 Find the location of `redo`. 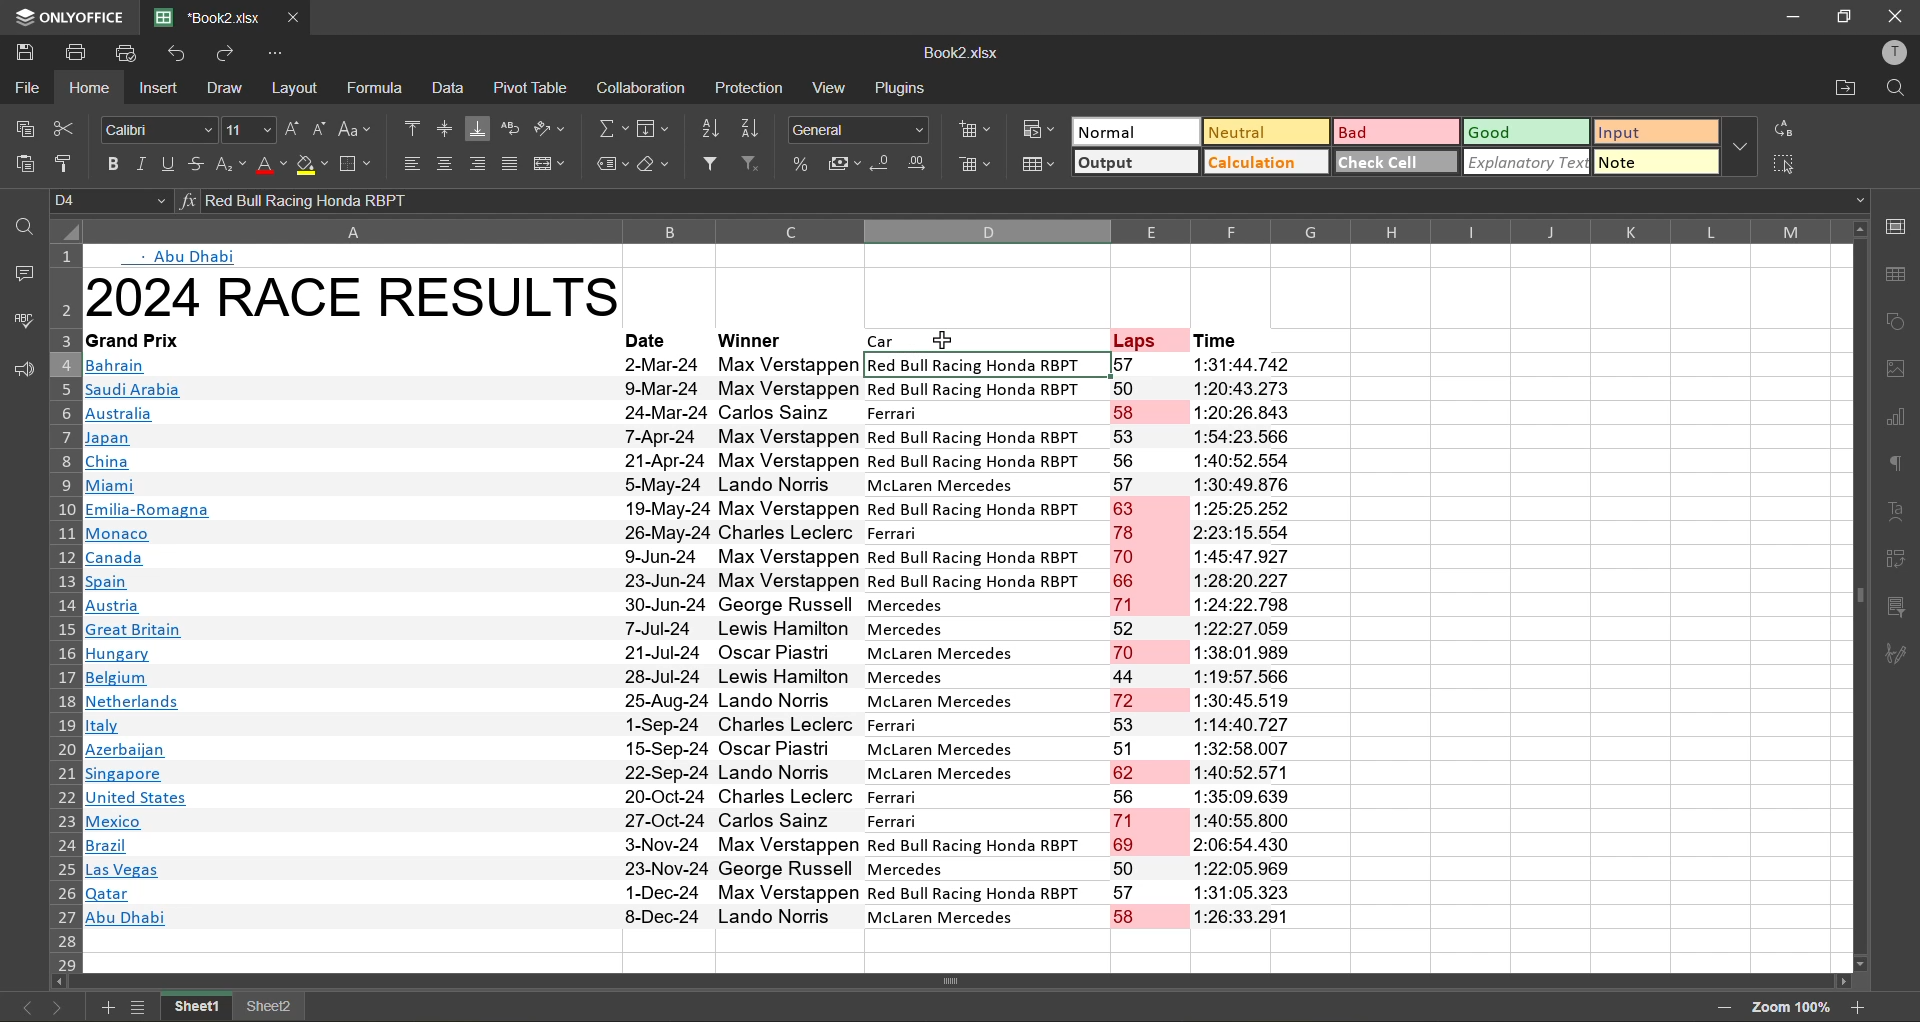

redo is located at coordinates (226, 54).